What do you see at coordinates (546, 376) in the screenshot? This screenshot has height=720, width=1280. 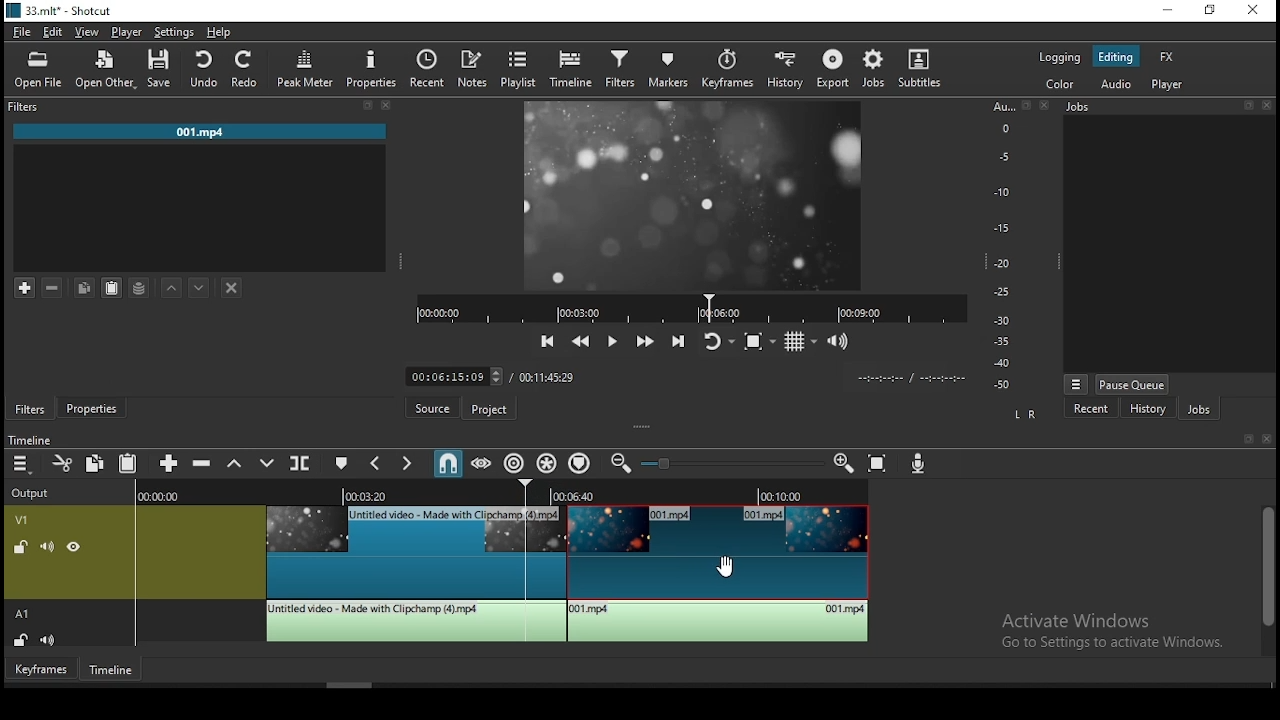 I see `track duration` at bounding box center [546, 376].